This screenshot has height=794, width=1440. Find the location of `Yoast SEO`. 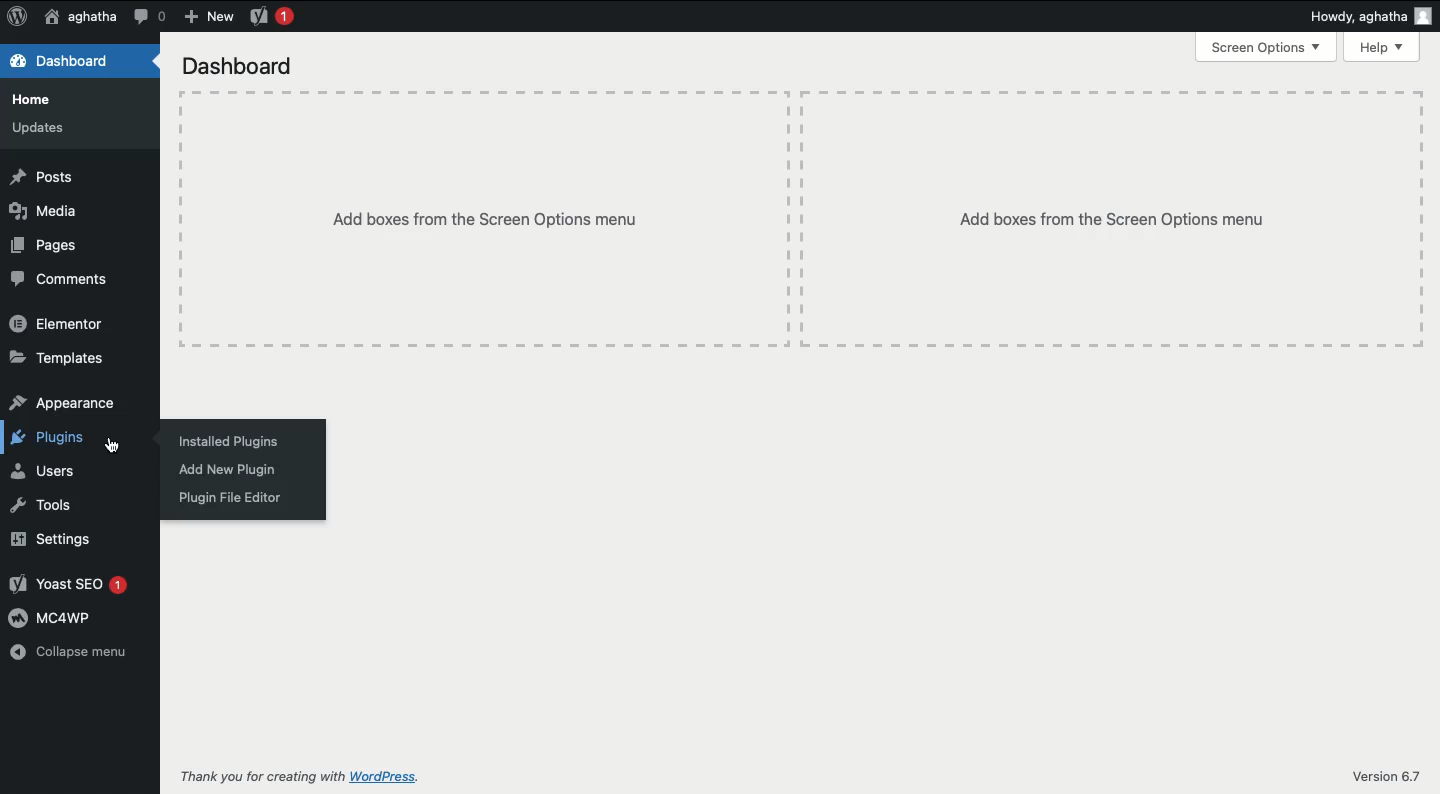

Yoast SEO is located at coordinates (70, 584).